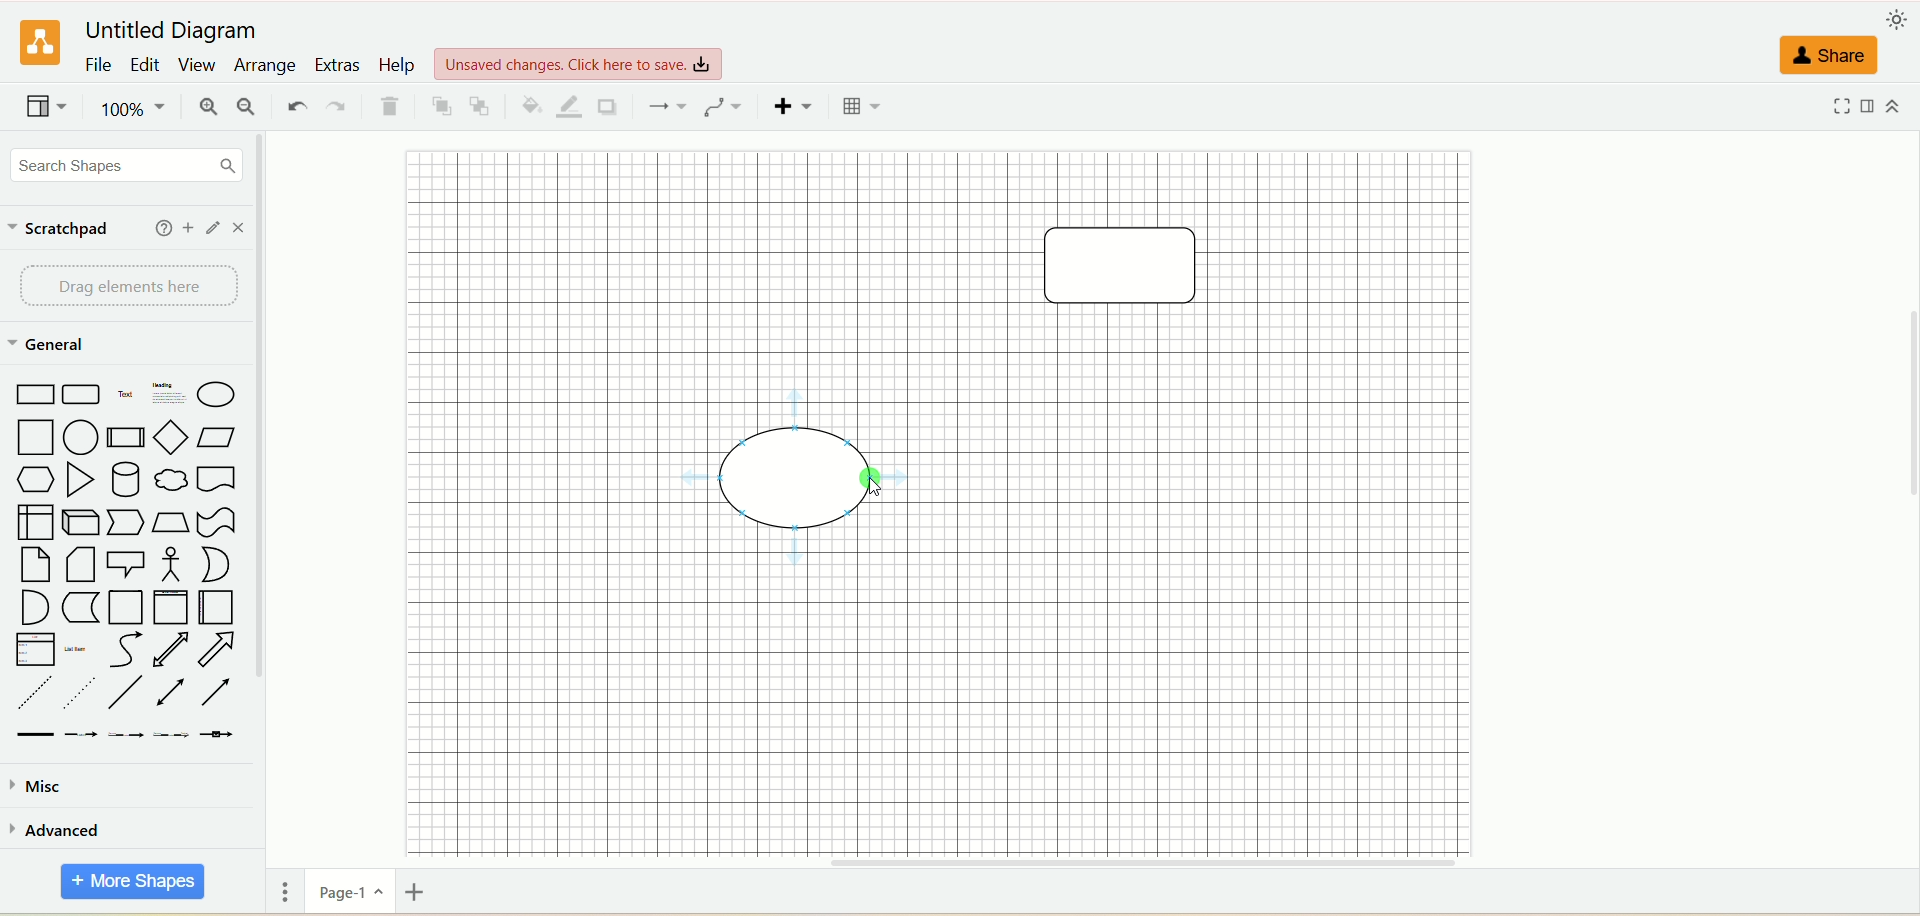 The image size is (1920, 916). I want to click on undo, so click(293, 105).